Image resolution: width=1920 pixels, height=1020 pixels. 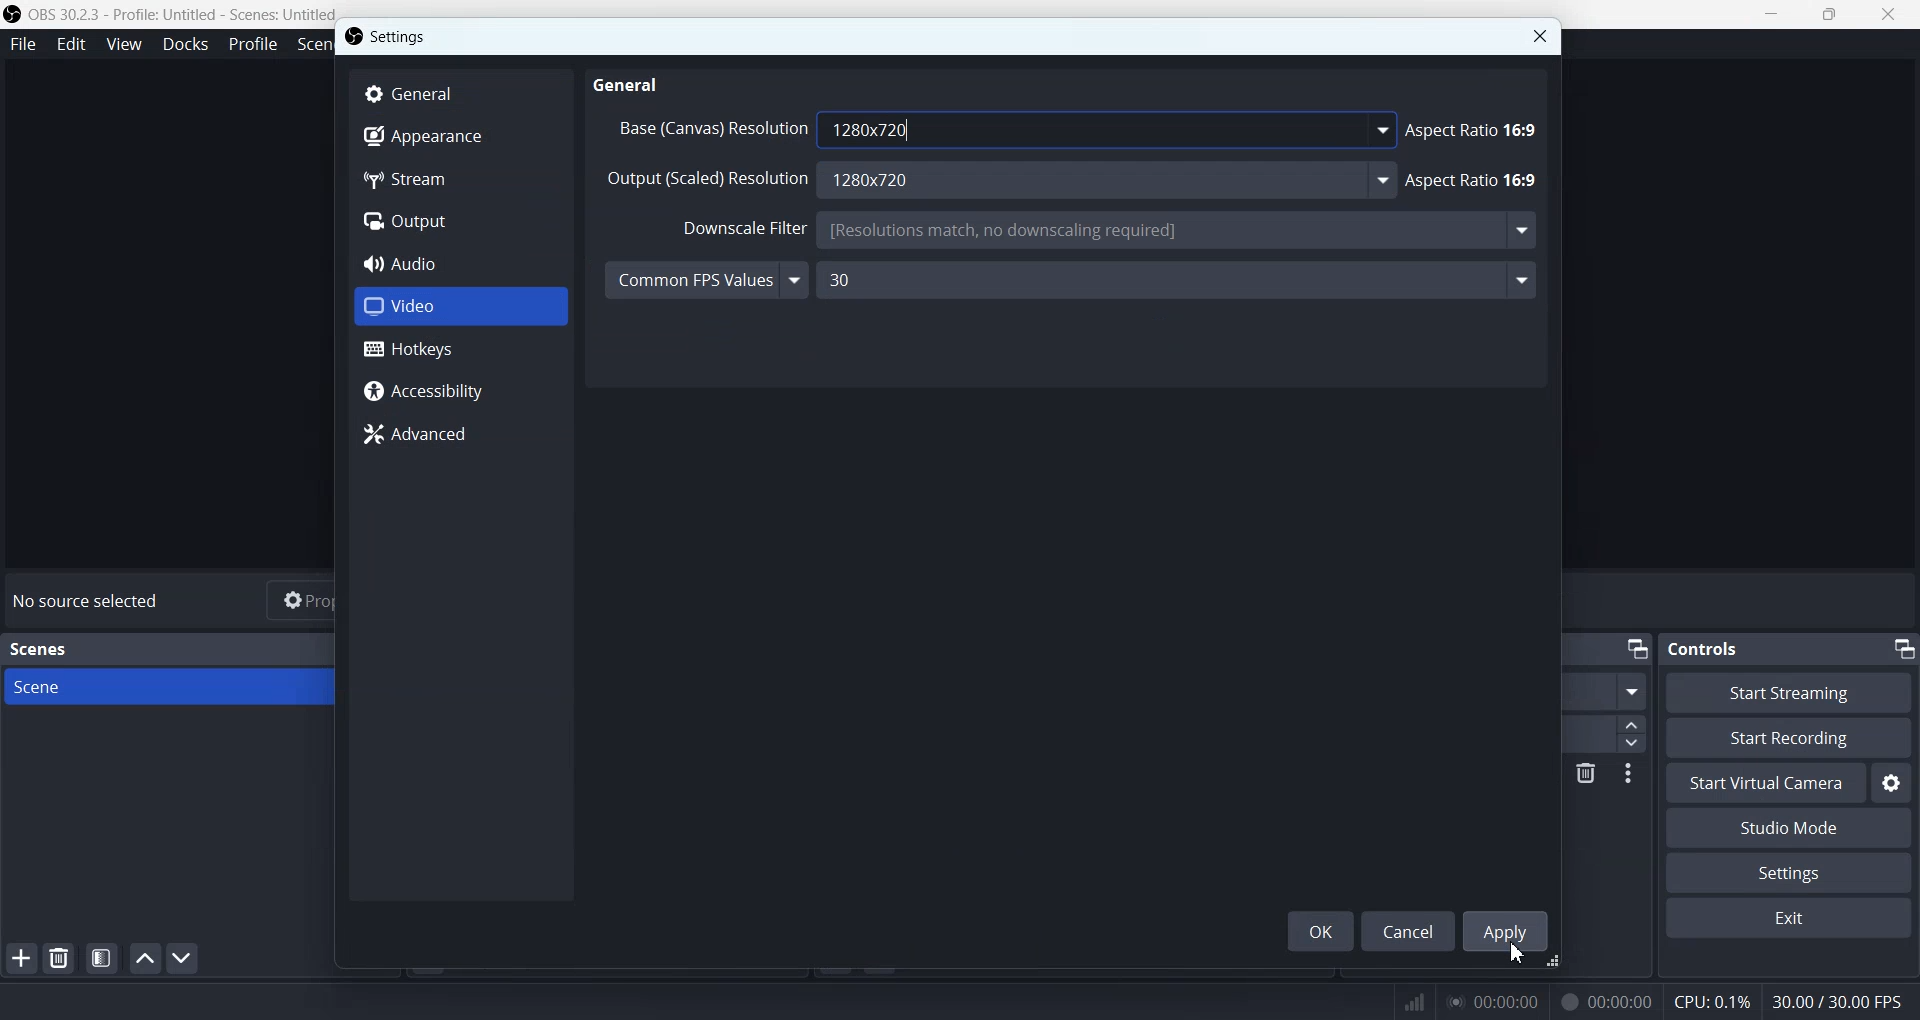 What do you see at coordinates (102, 958) in the screenshot?
I see `Open scene filter` at bounding box center [102, 958].